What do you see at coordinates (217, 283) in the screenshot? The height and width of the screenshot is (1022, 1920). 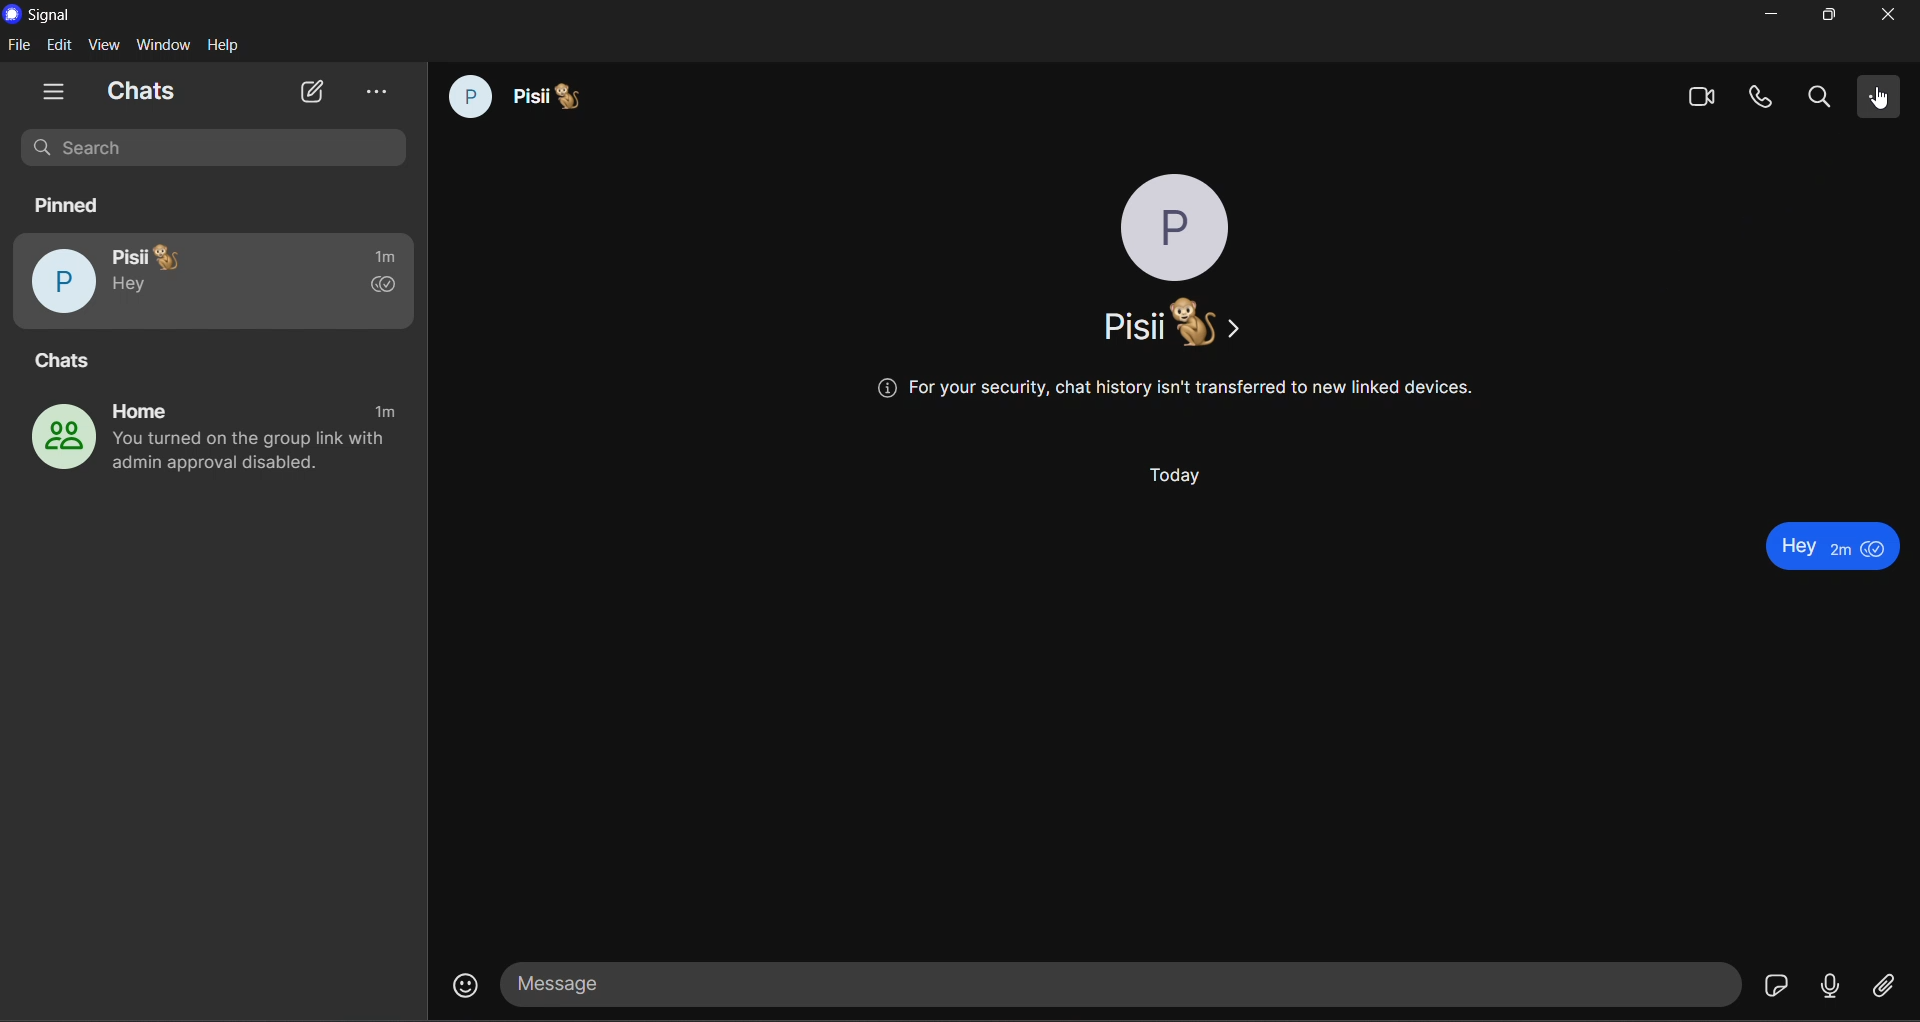 I see `pisii pinned chat` at bounding box center [217, 283].